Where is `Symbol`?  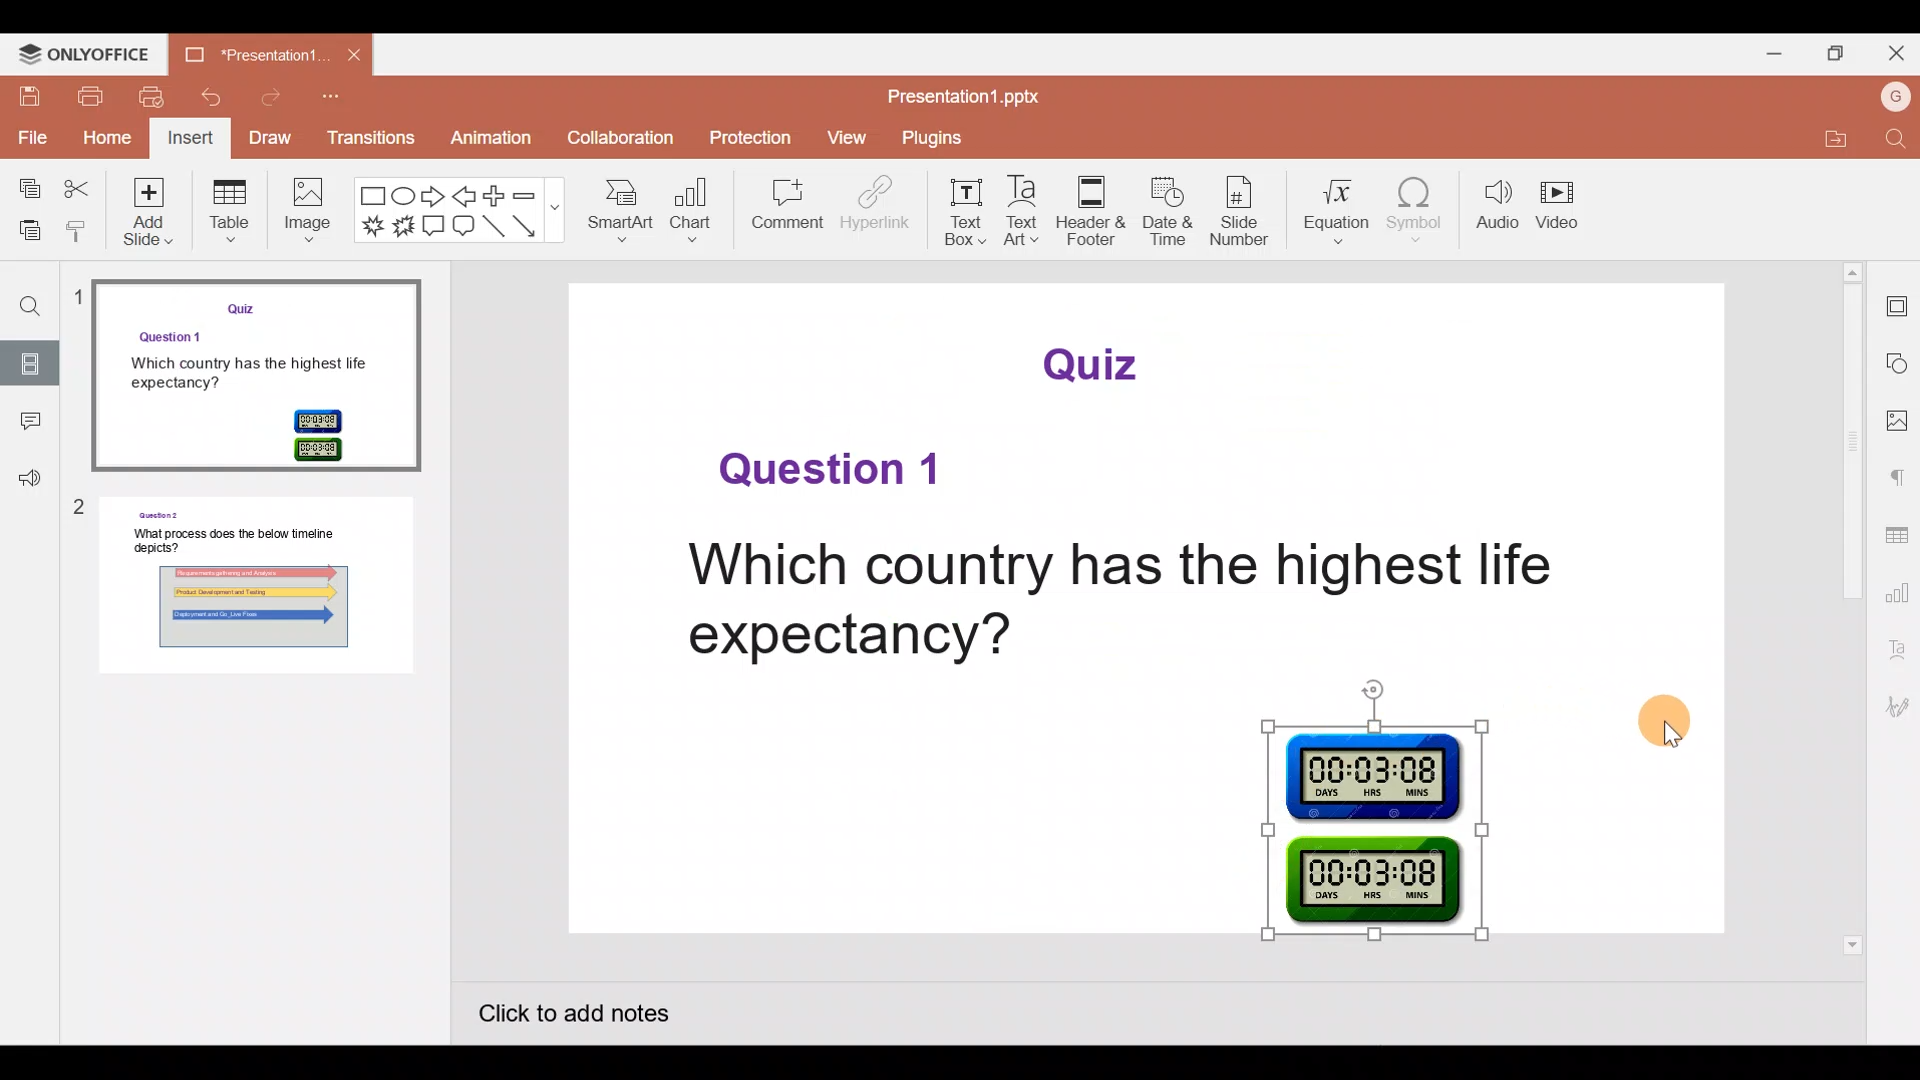
Symbol is located at coordinates (1420, 208).